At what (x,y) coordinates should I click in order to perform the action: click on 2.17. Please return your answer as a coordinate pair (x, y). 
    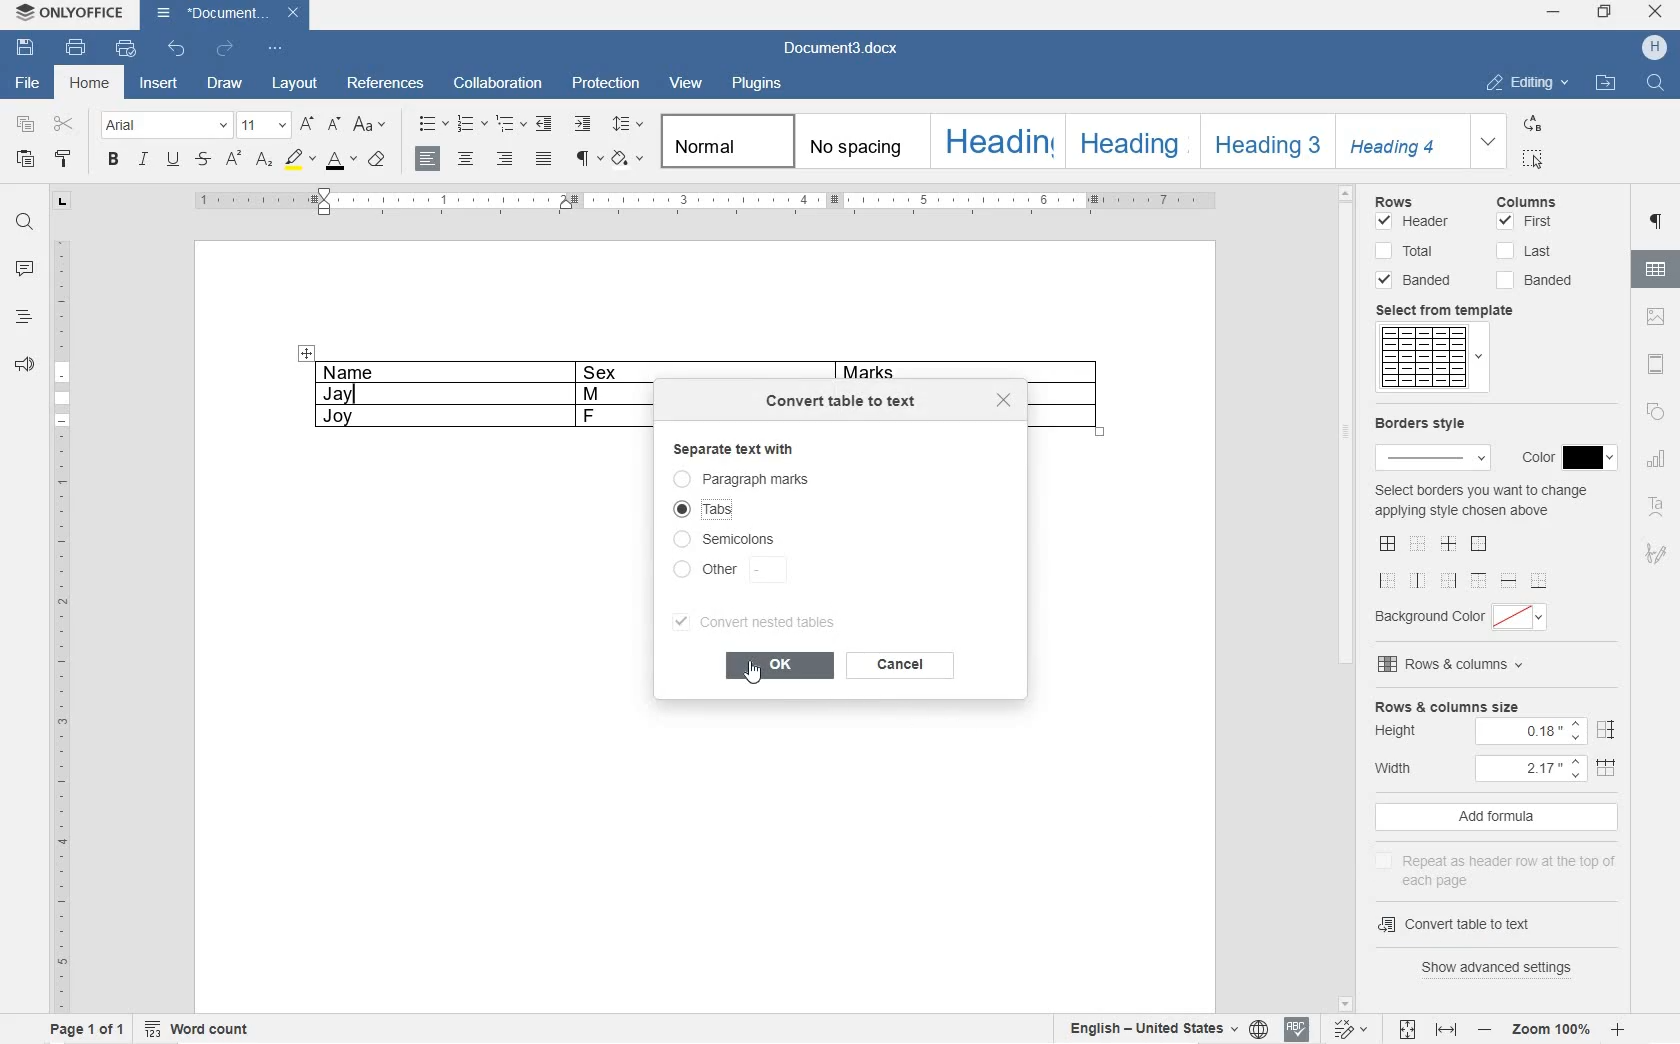
    Looking at the image, I should click on (1533, 770).